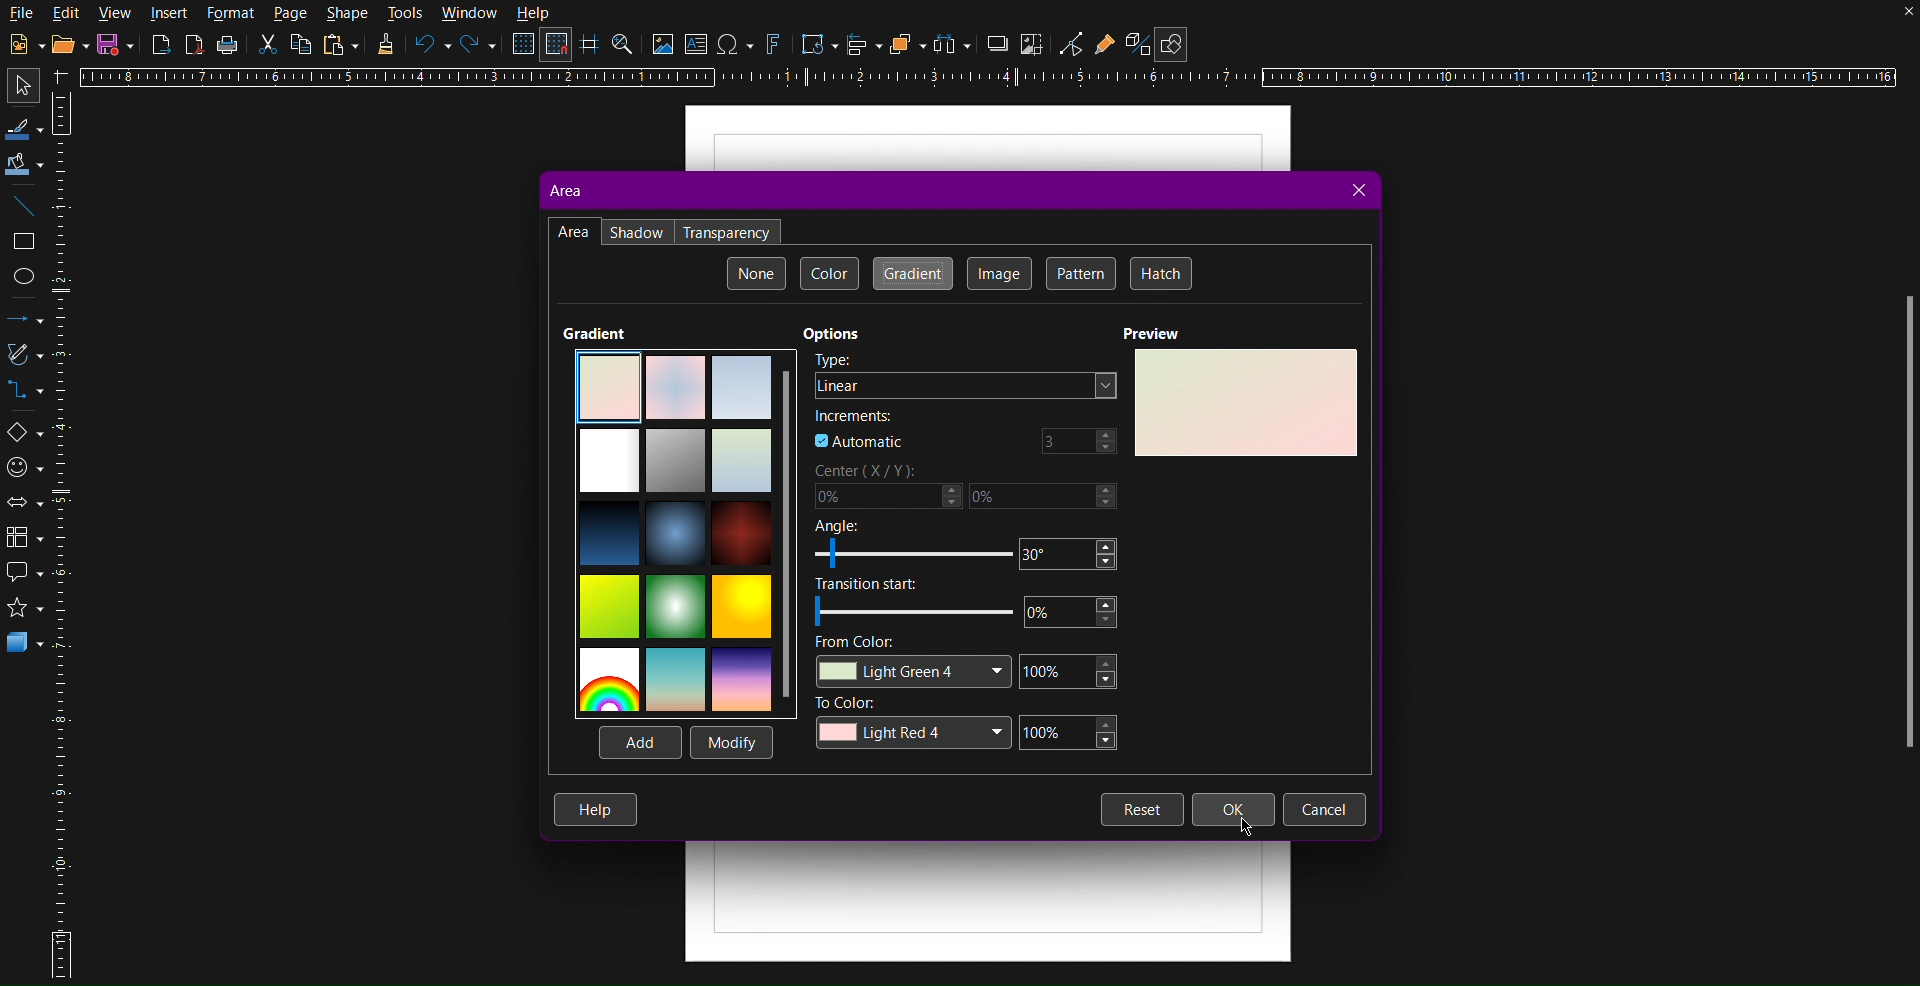 The width and height of the screenshot is (1920, 986). What do you see at coordinates (1071, 44) in the screenshot?
I see `Toggle Point Edit Mode` at bounding box center [1071, 44].